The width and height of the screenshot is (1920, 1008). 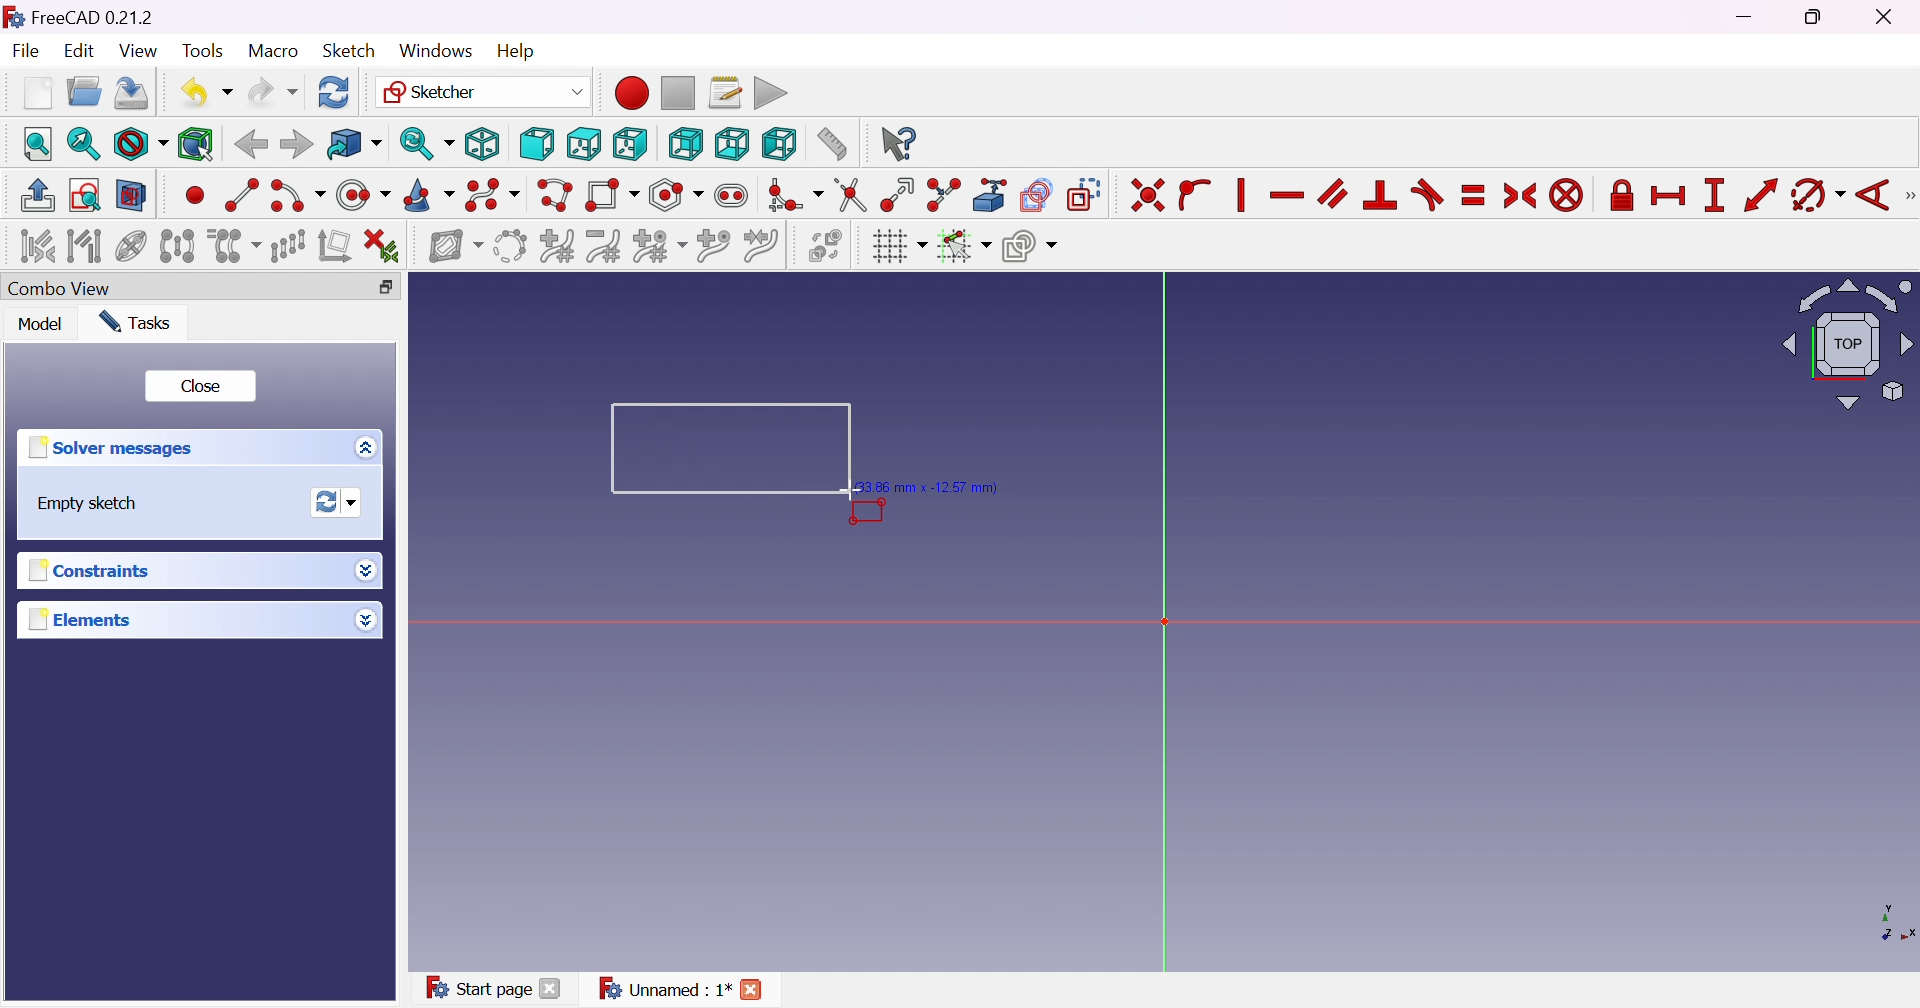 What do you see at coordinates (1816, 19) in the screenshot?
I see `Restore Down` at bounding box center [1816, 19].